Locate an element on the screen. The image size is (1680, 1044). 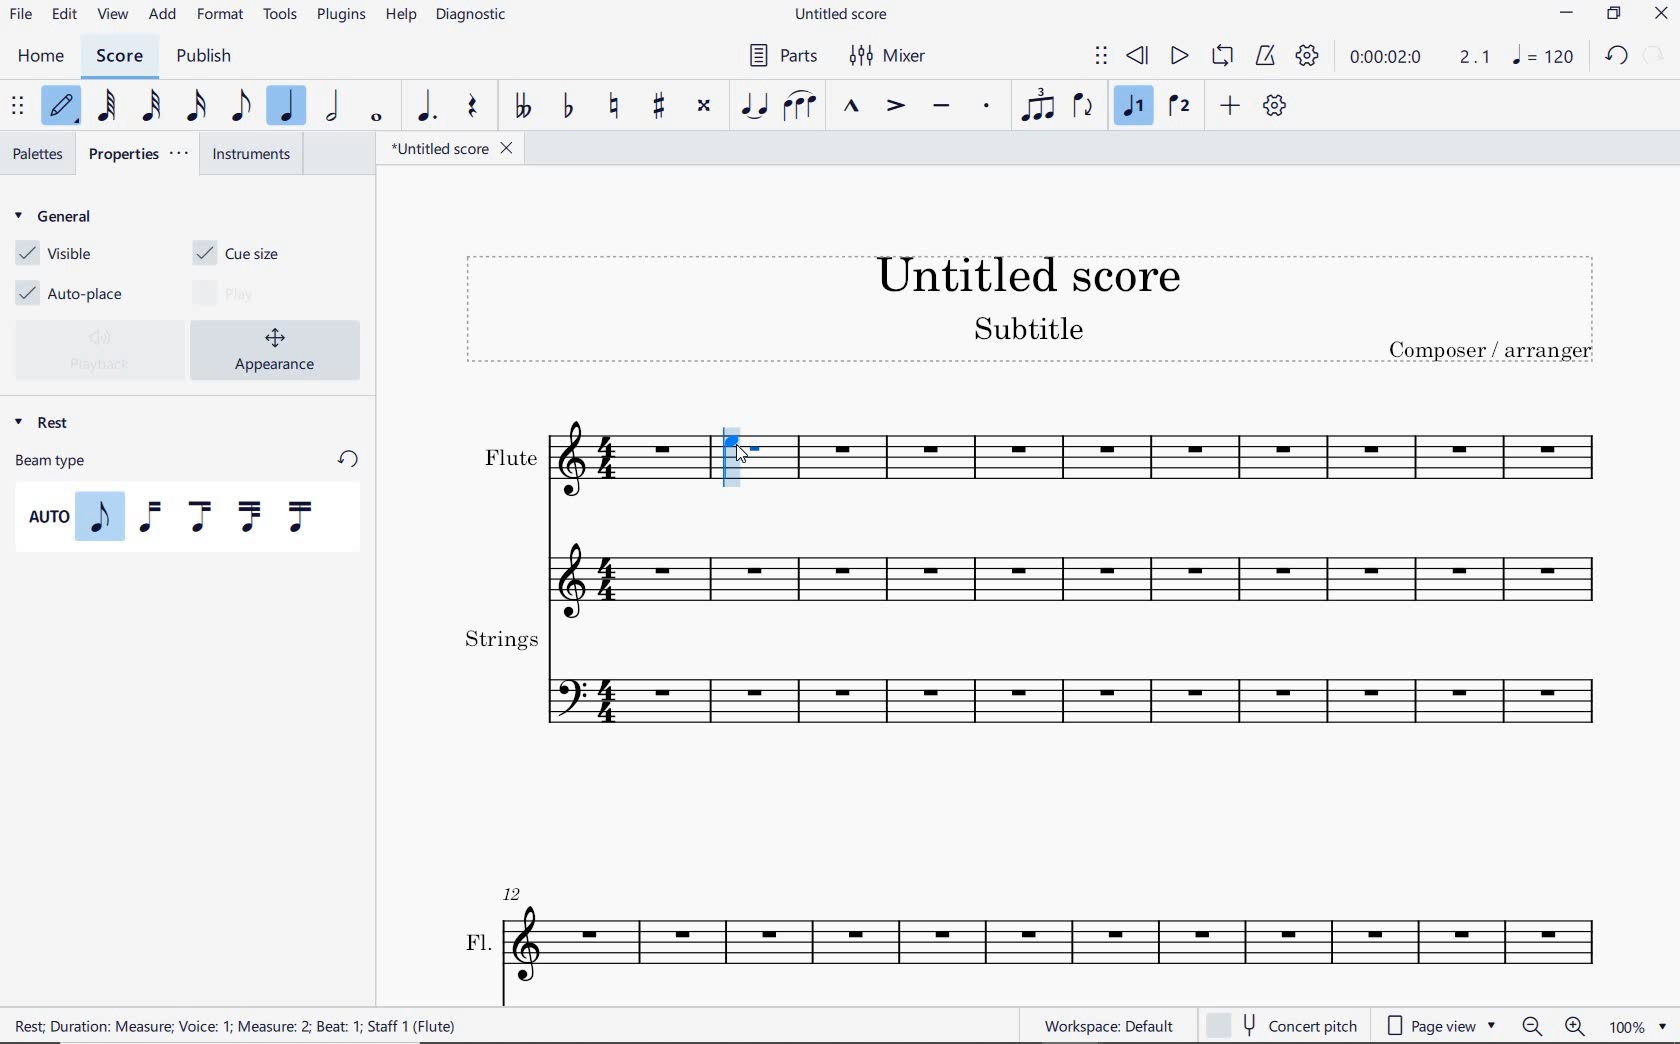
FLIP DIRECTION is located at coordinates (1083, 108).